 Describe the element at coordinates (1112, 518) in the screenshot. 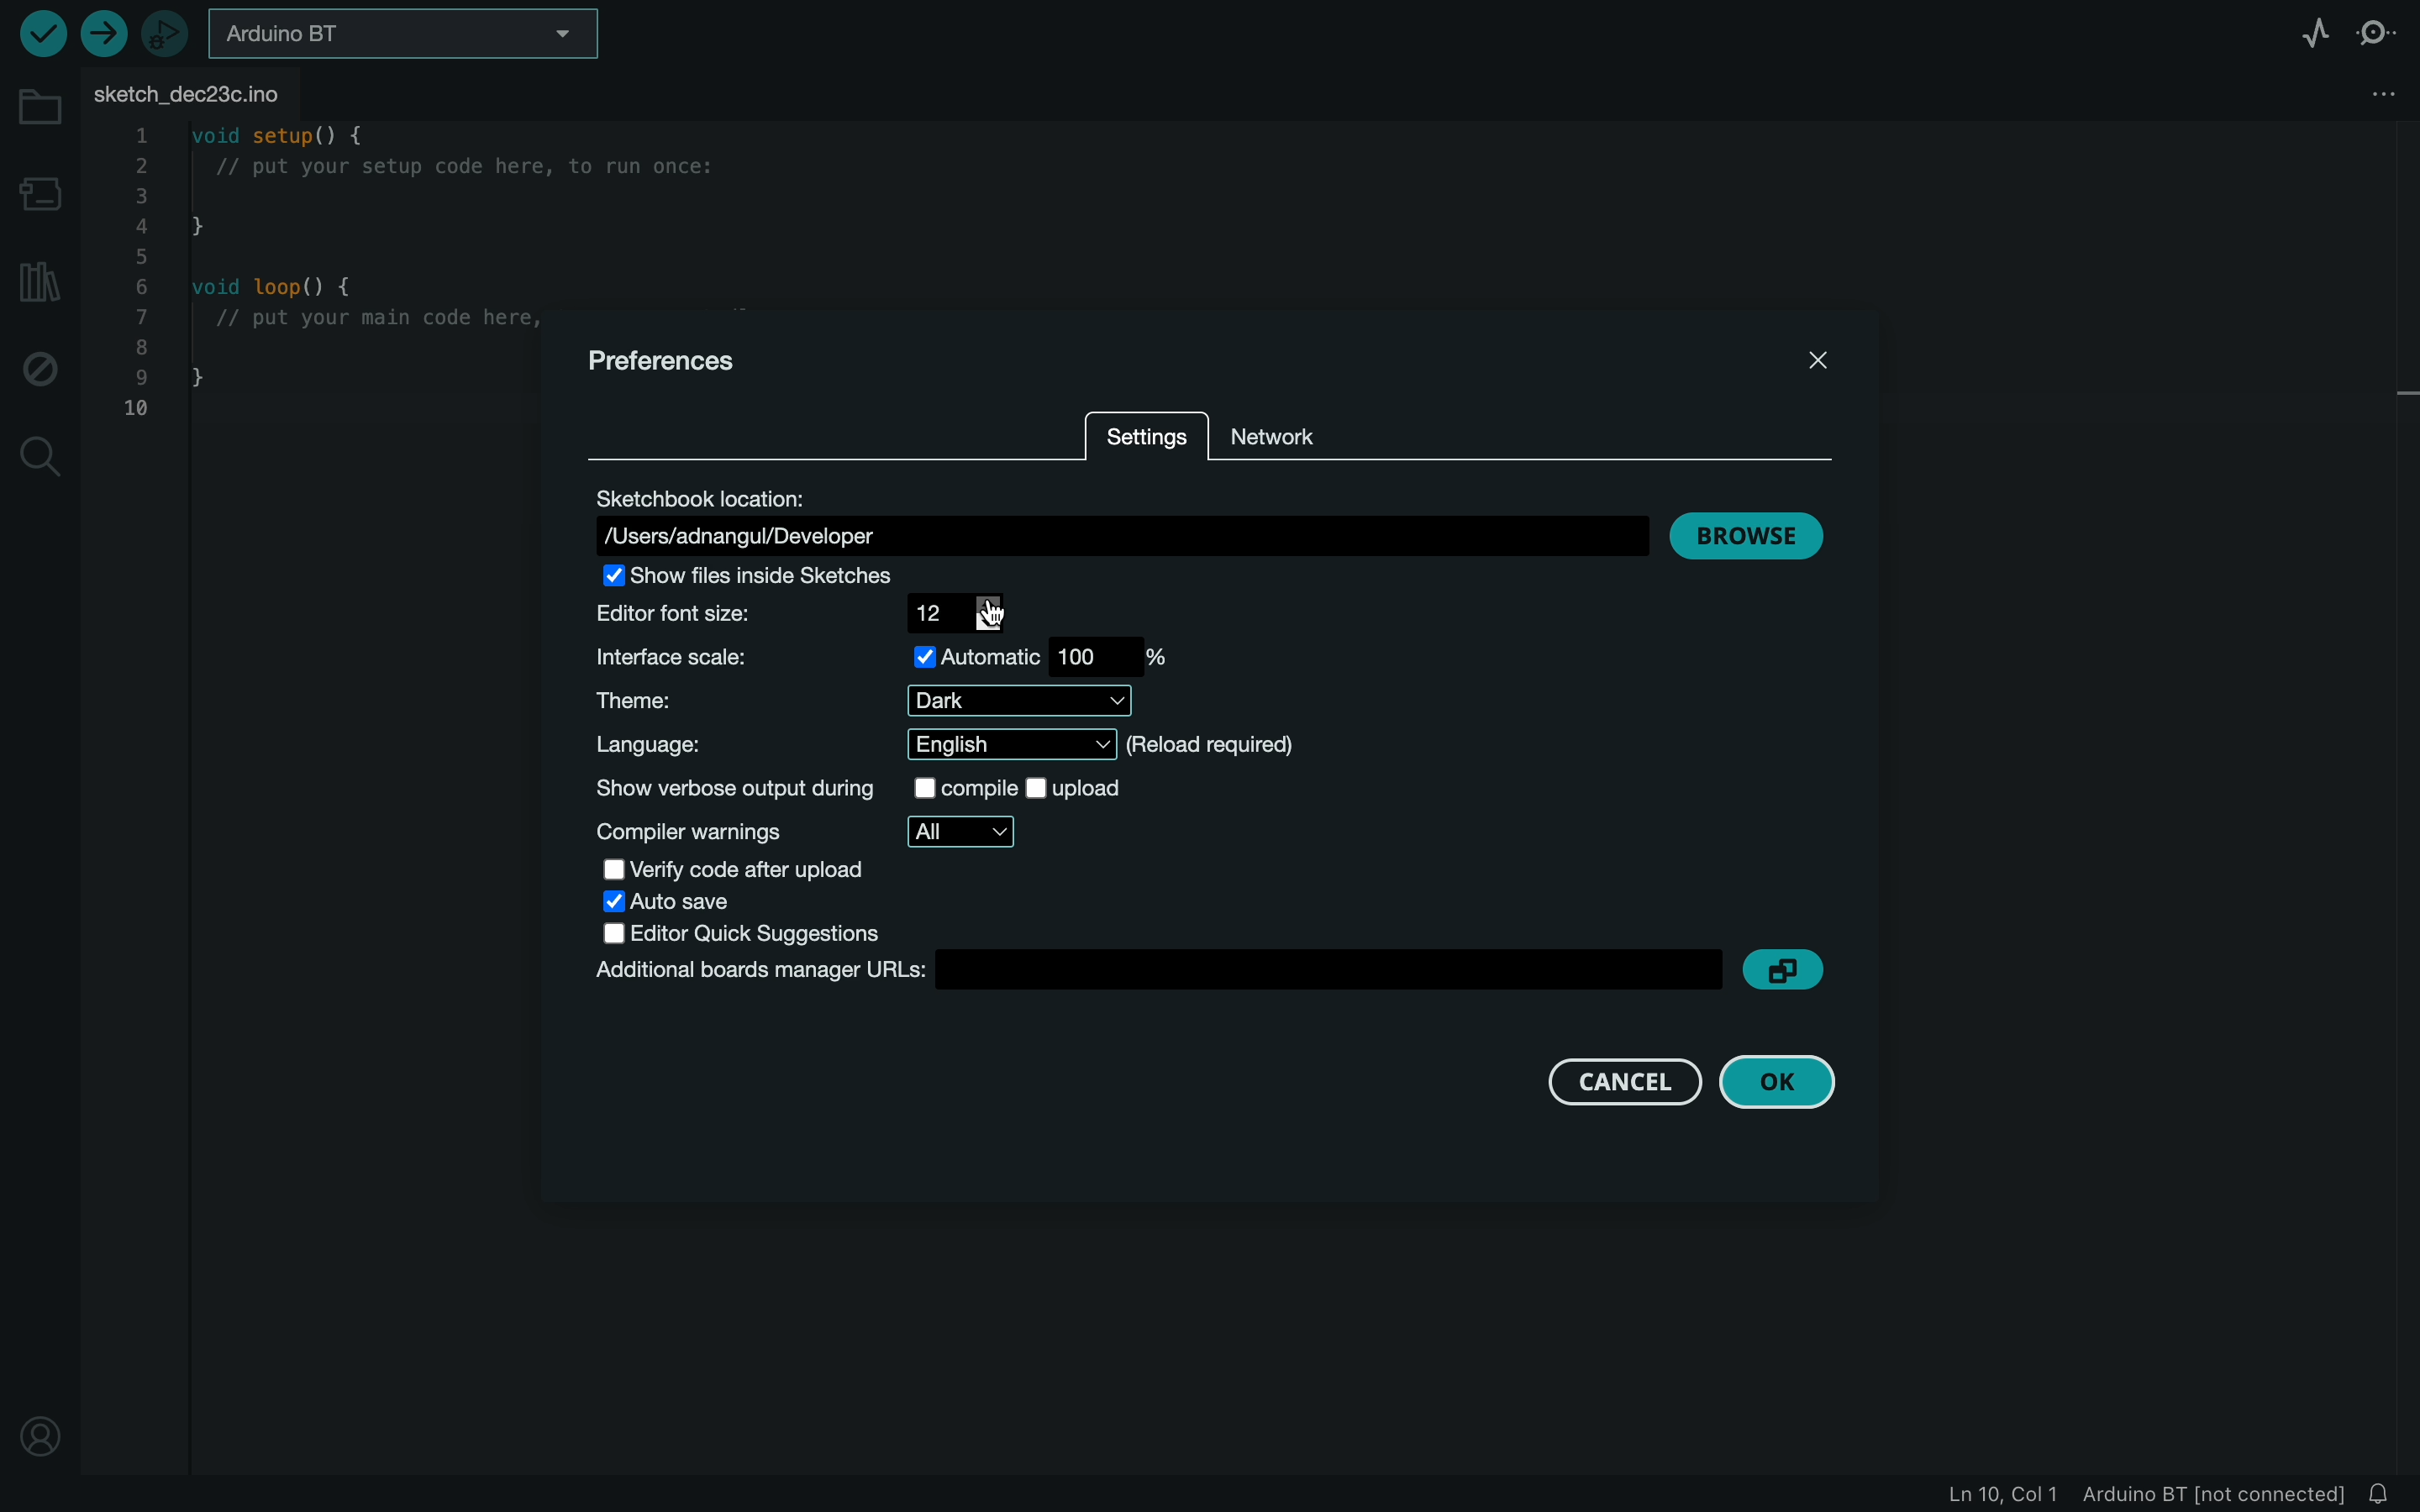

I see `location` at that location.